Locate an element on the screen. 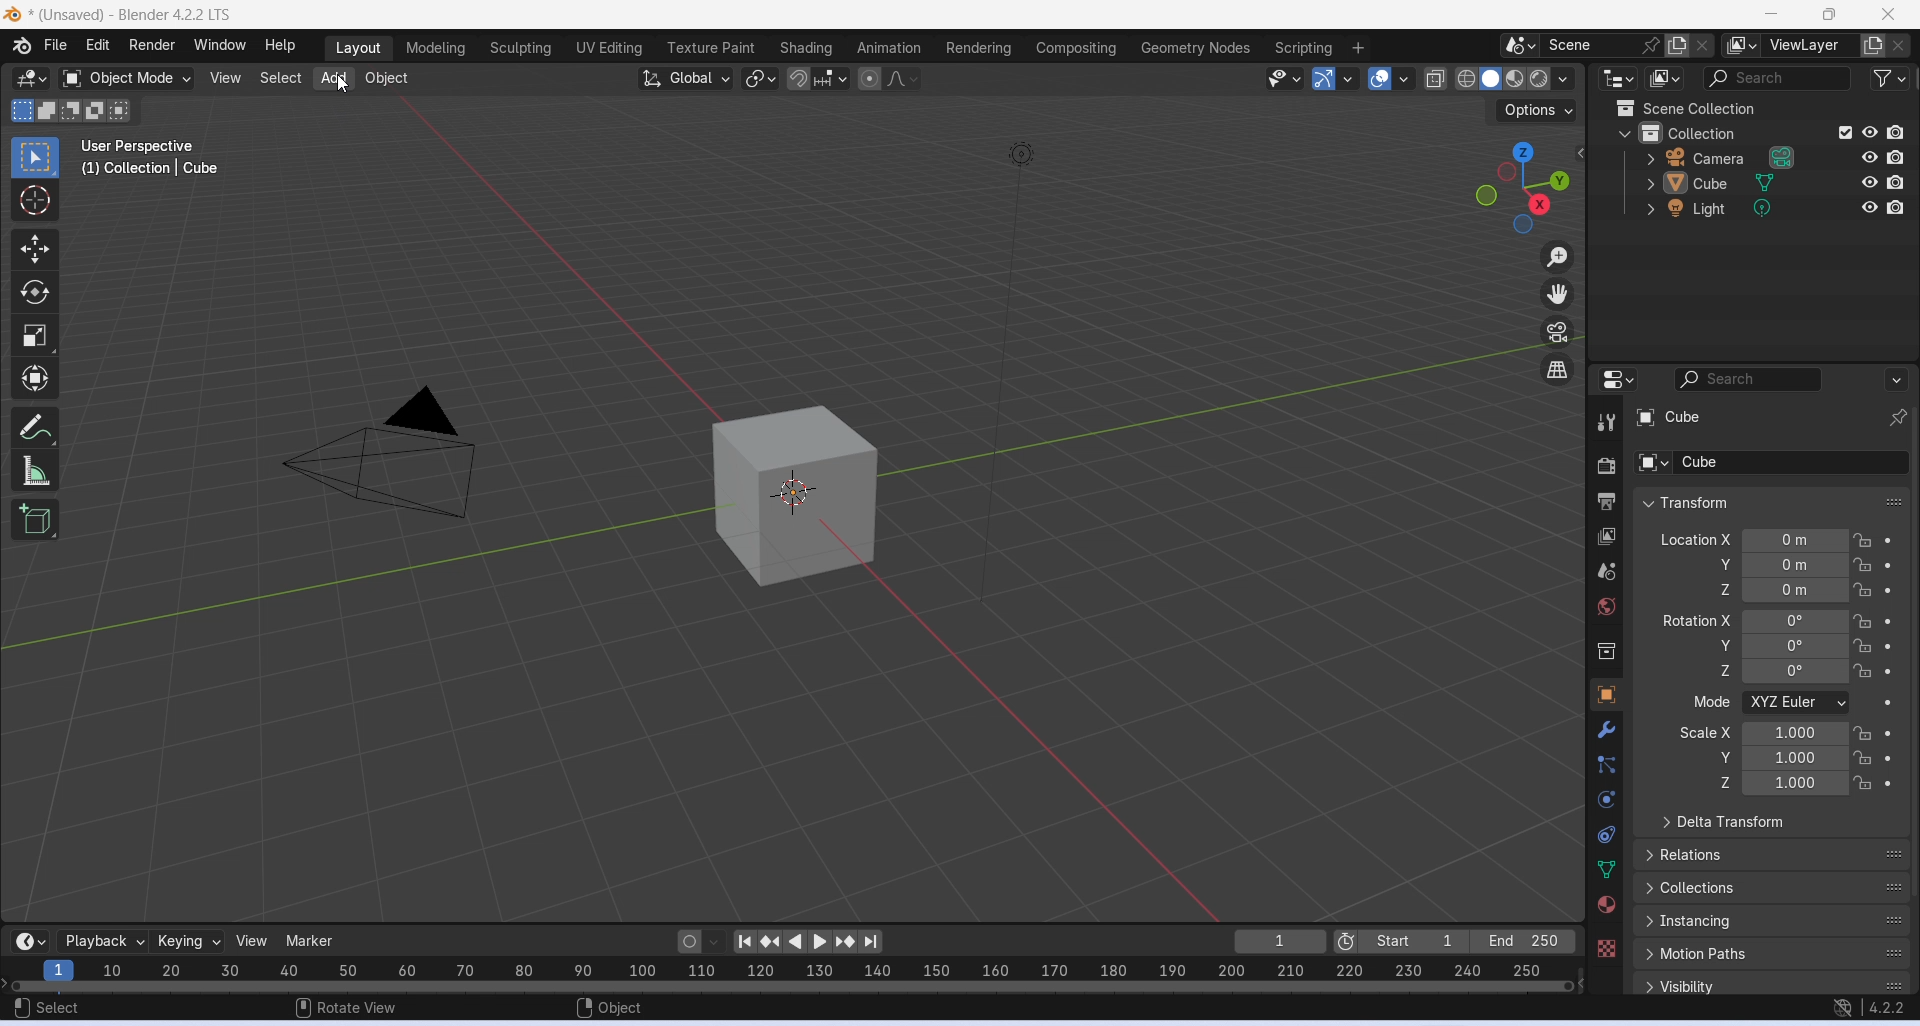 The height and width of the screenshot is (1026, 1920). Window is located at coordinates (218, 45).